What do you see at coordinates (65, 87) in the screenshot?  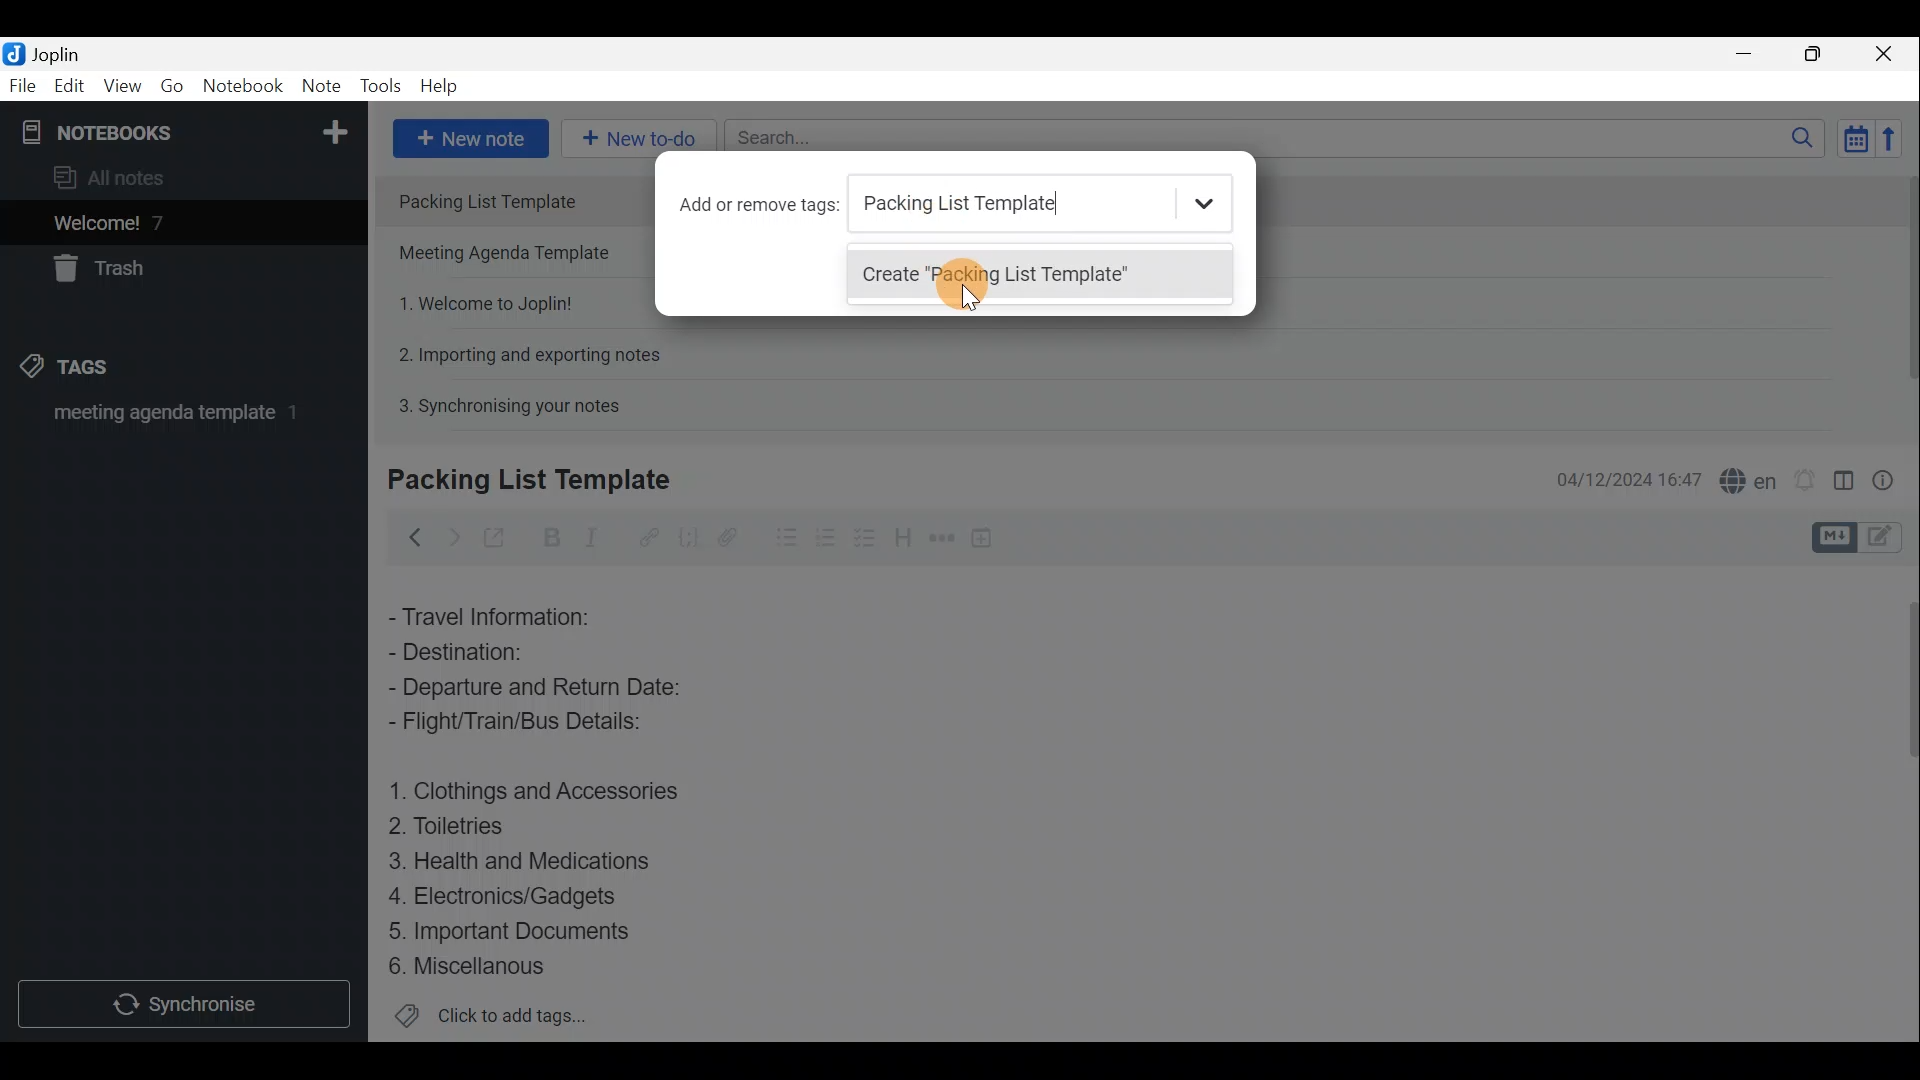 I see `Edit` at bounding box center [65, 87].